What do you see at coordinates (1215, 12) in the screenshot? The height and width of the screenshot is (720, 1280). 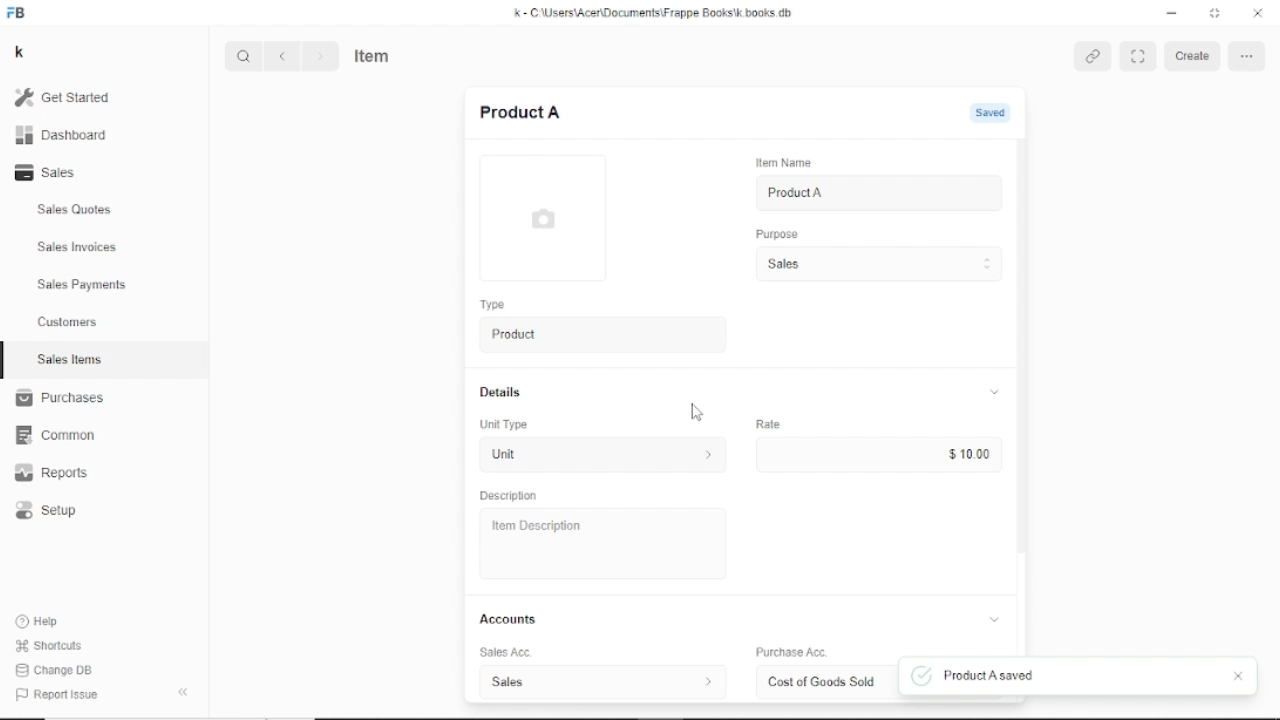 I see `Toggle between form and full width` at bounding box center [1215, 12].